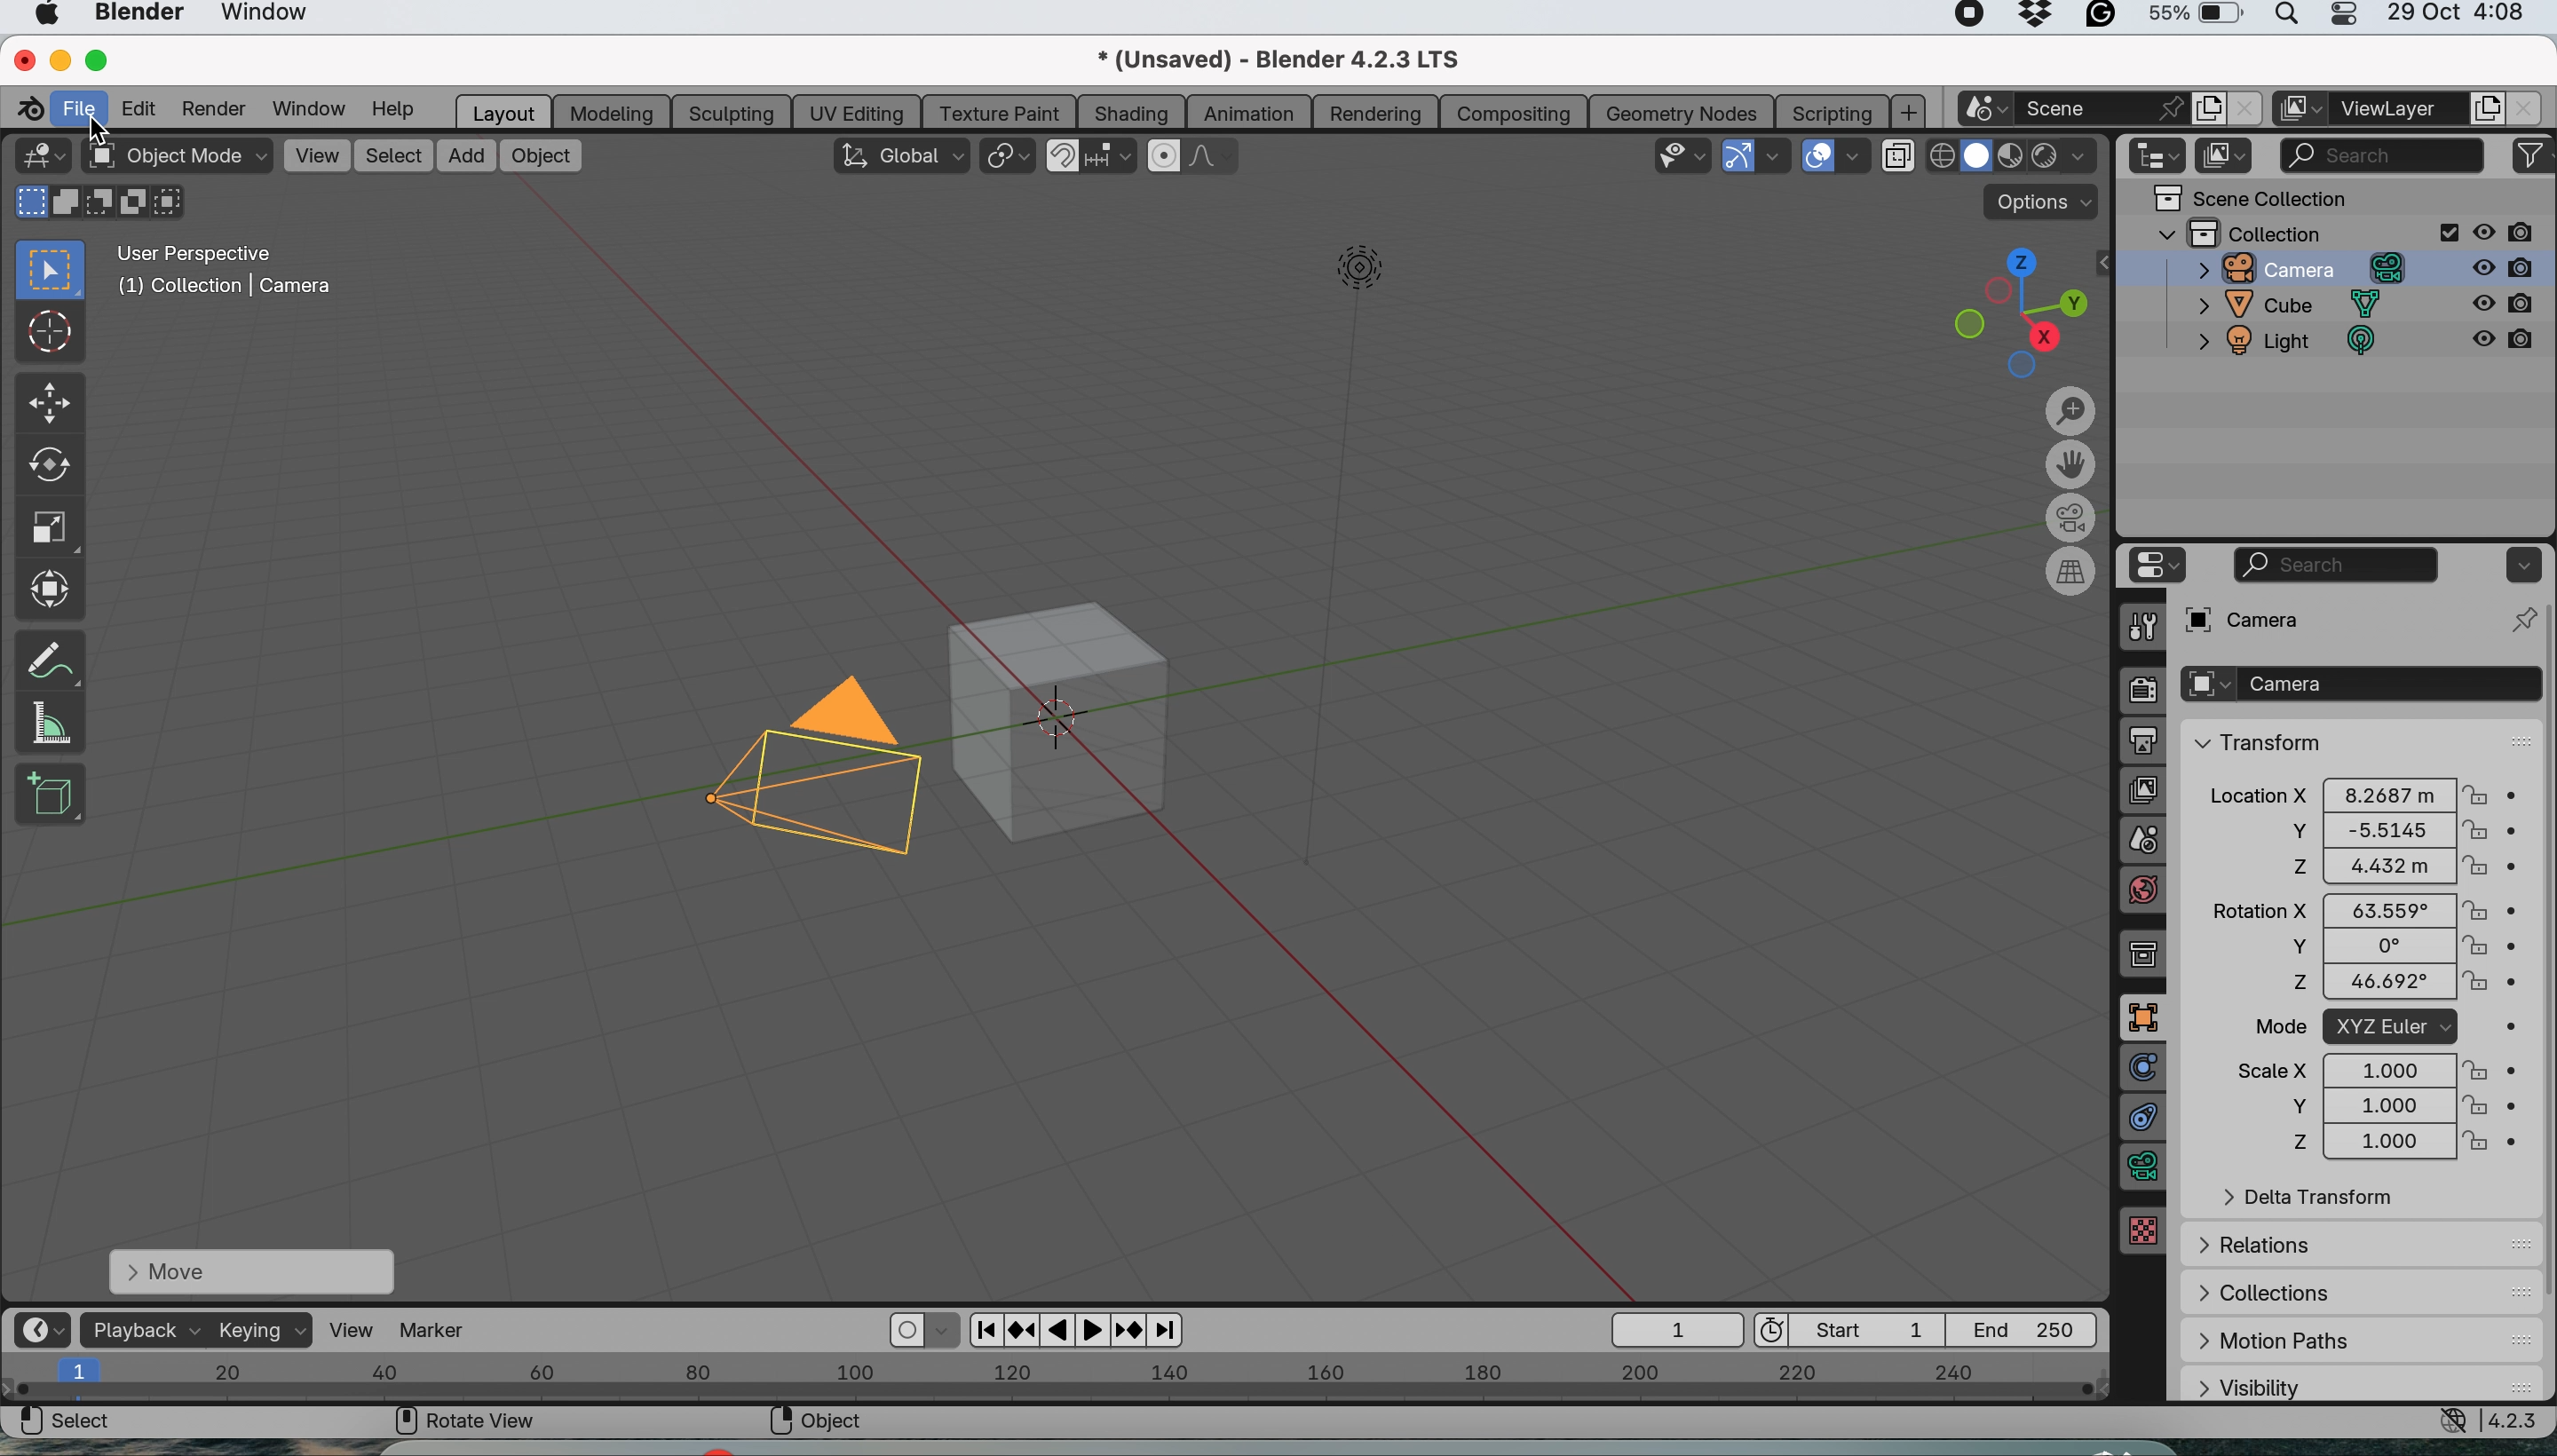 Image resolution: width=2557 pixels, height=1456 pixels. What do you see at coordinates (2301, 1341) in the screenshot?
I see `motion paths` at bounding box center [2301, 1341].